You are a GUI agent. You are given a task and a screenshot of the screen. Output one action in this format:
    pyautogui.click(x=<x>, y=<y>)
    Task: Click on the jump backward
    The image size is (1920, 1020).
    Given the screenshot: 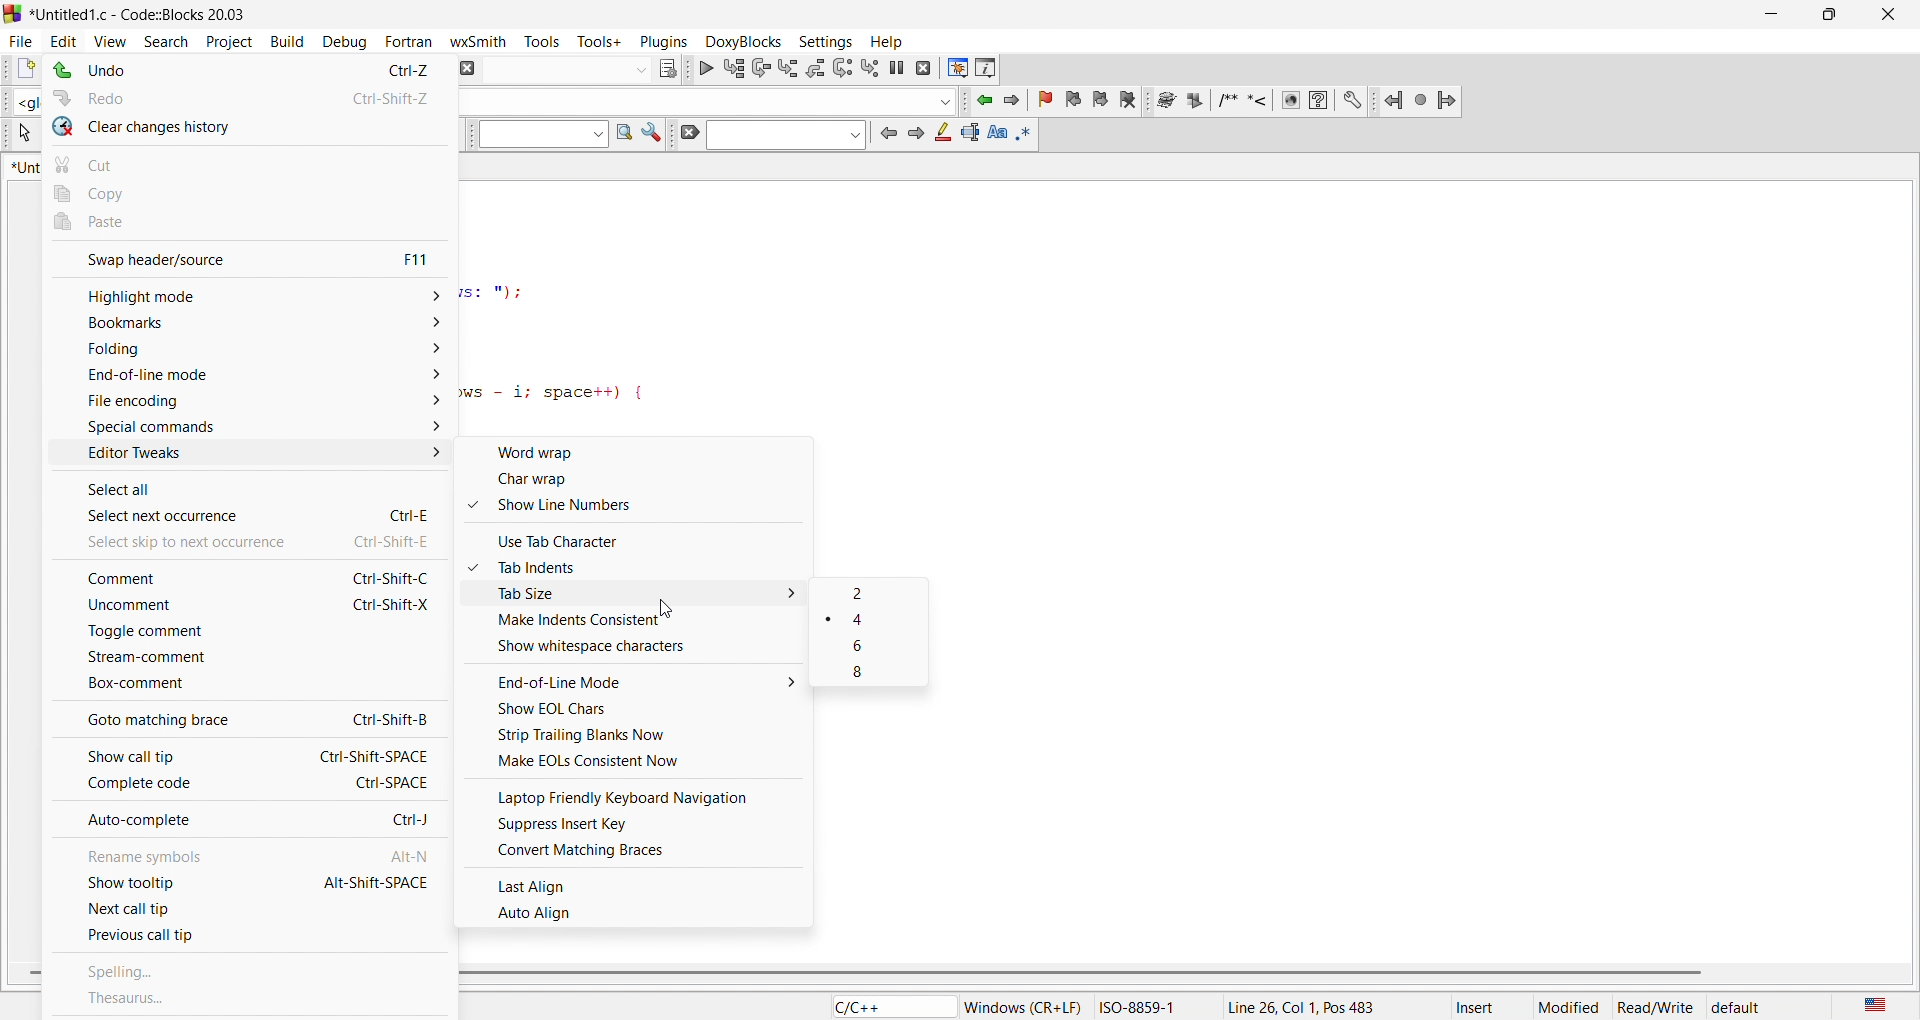 What is the action you would take?
    pyautogui.click(x=983, y=103)
    